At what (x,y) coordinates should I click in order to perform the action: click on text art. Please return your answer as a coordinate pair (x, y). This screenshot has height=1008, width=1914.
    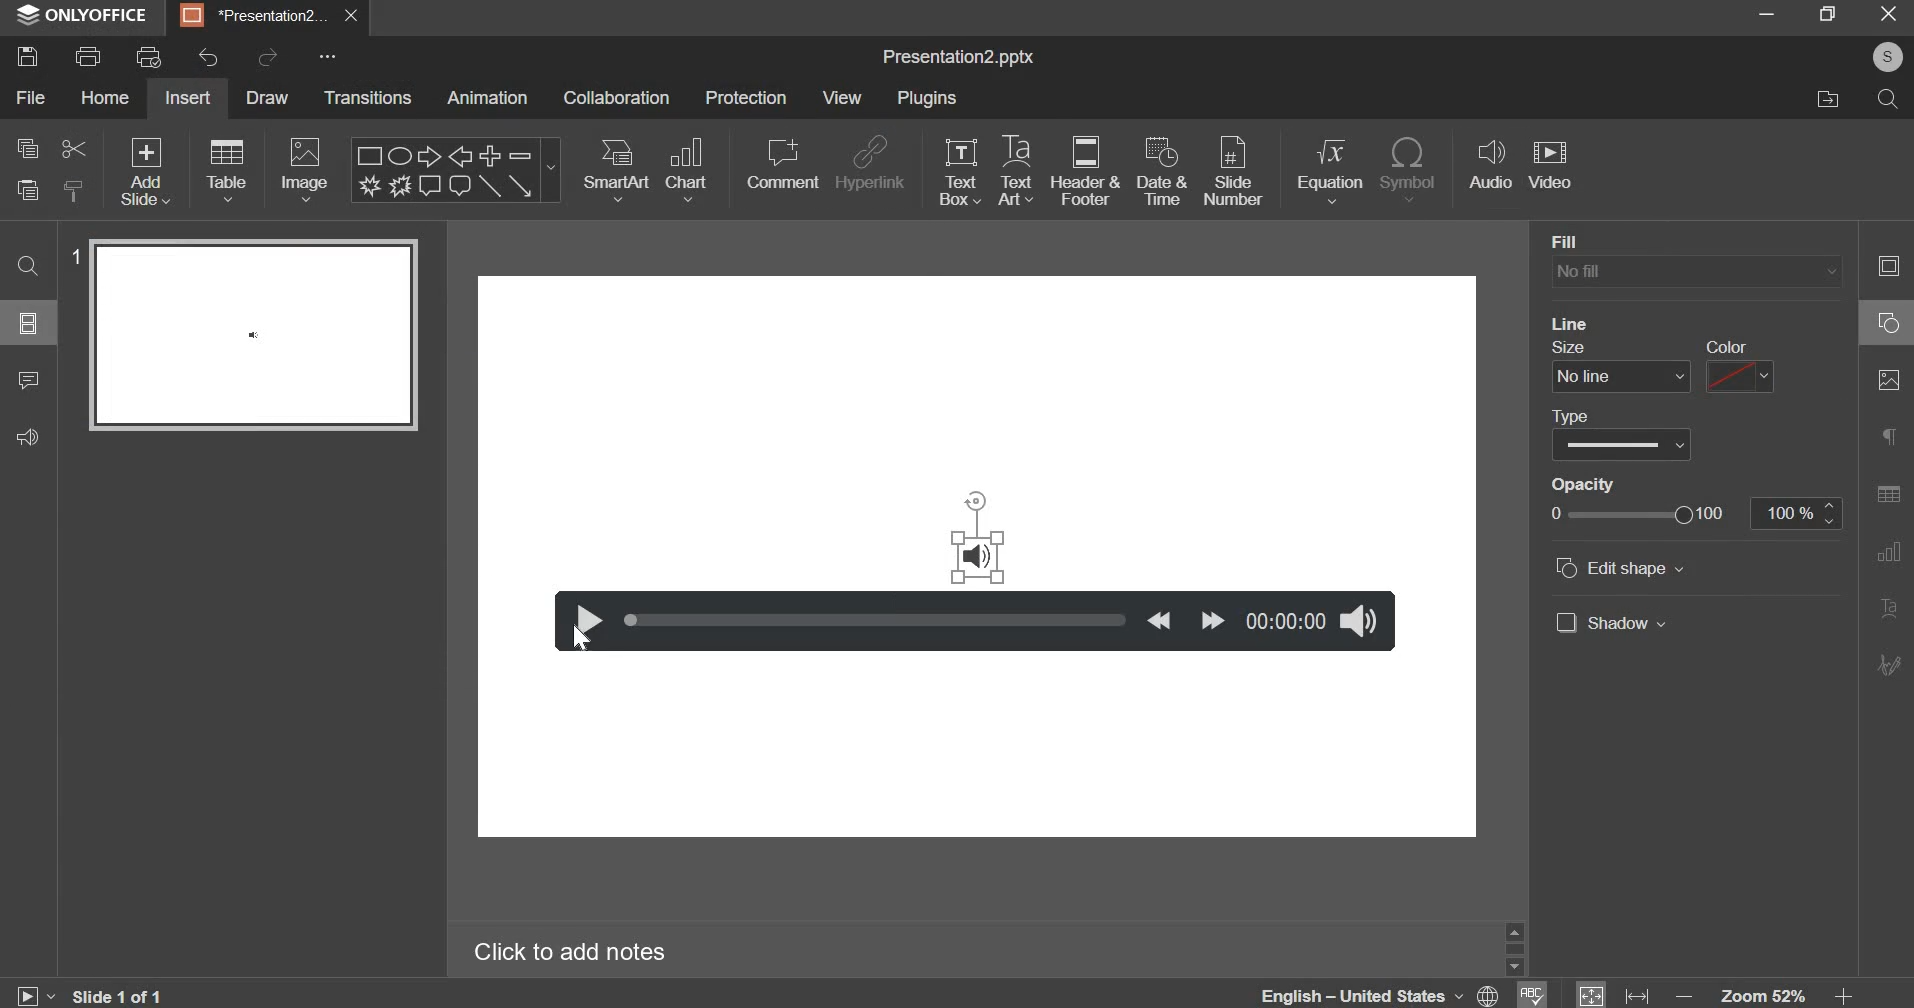
    Looking at the image, I should click on (1018, 170).